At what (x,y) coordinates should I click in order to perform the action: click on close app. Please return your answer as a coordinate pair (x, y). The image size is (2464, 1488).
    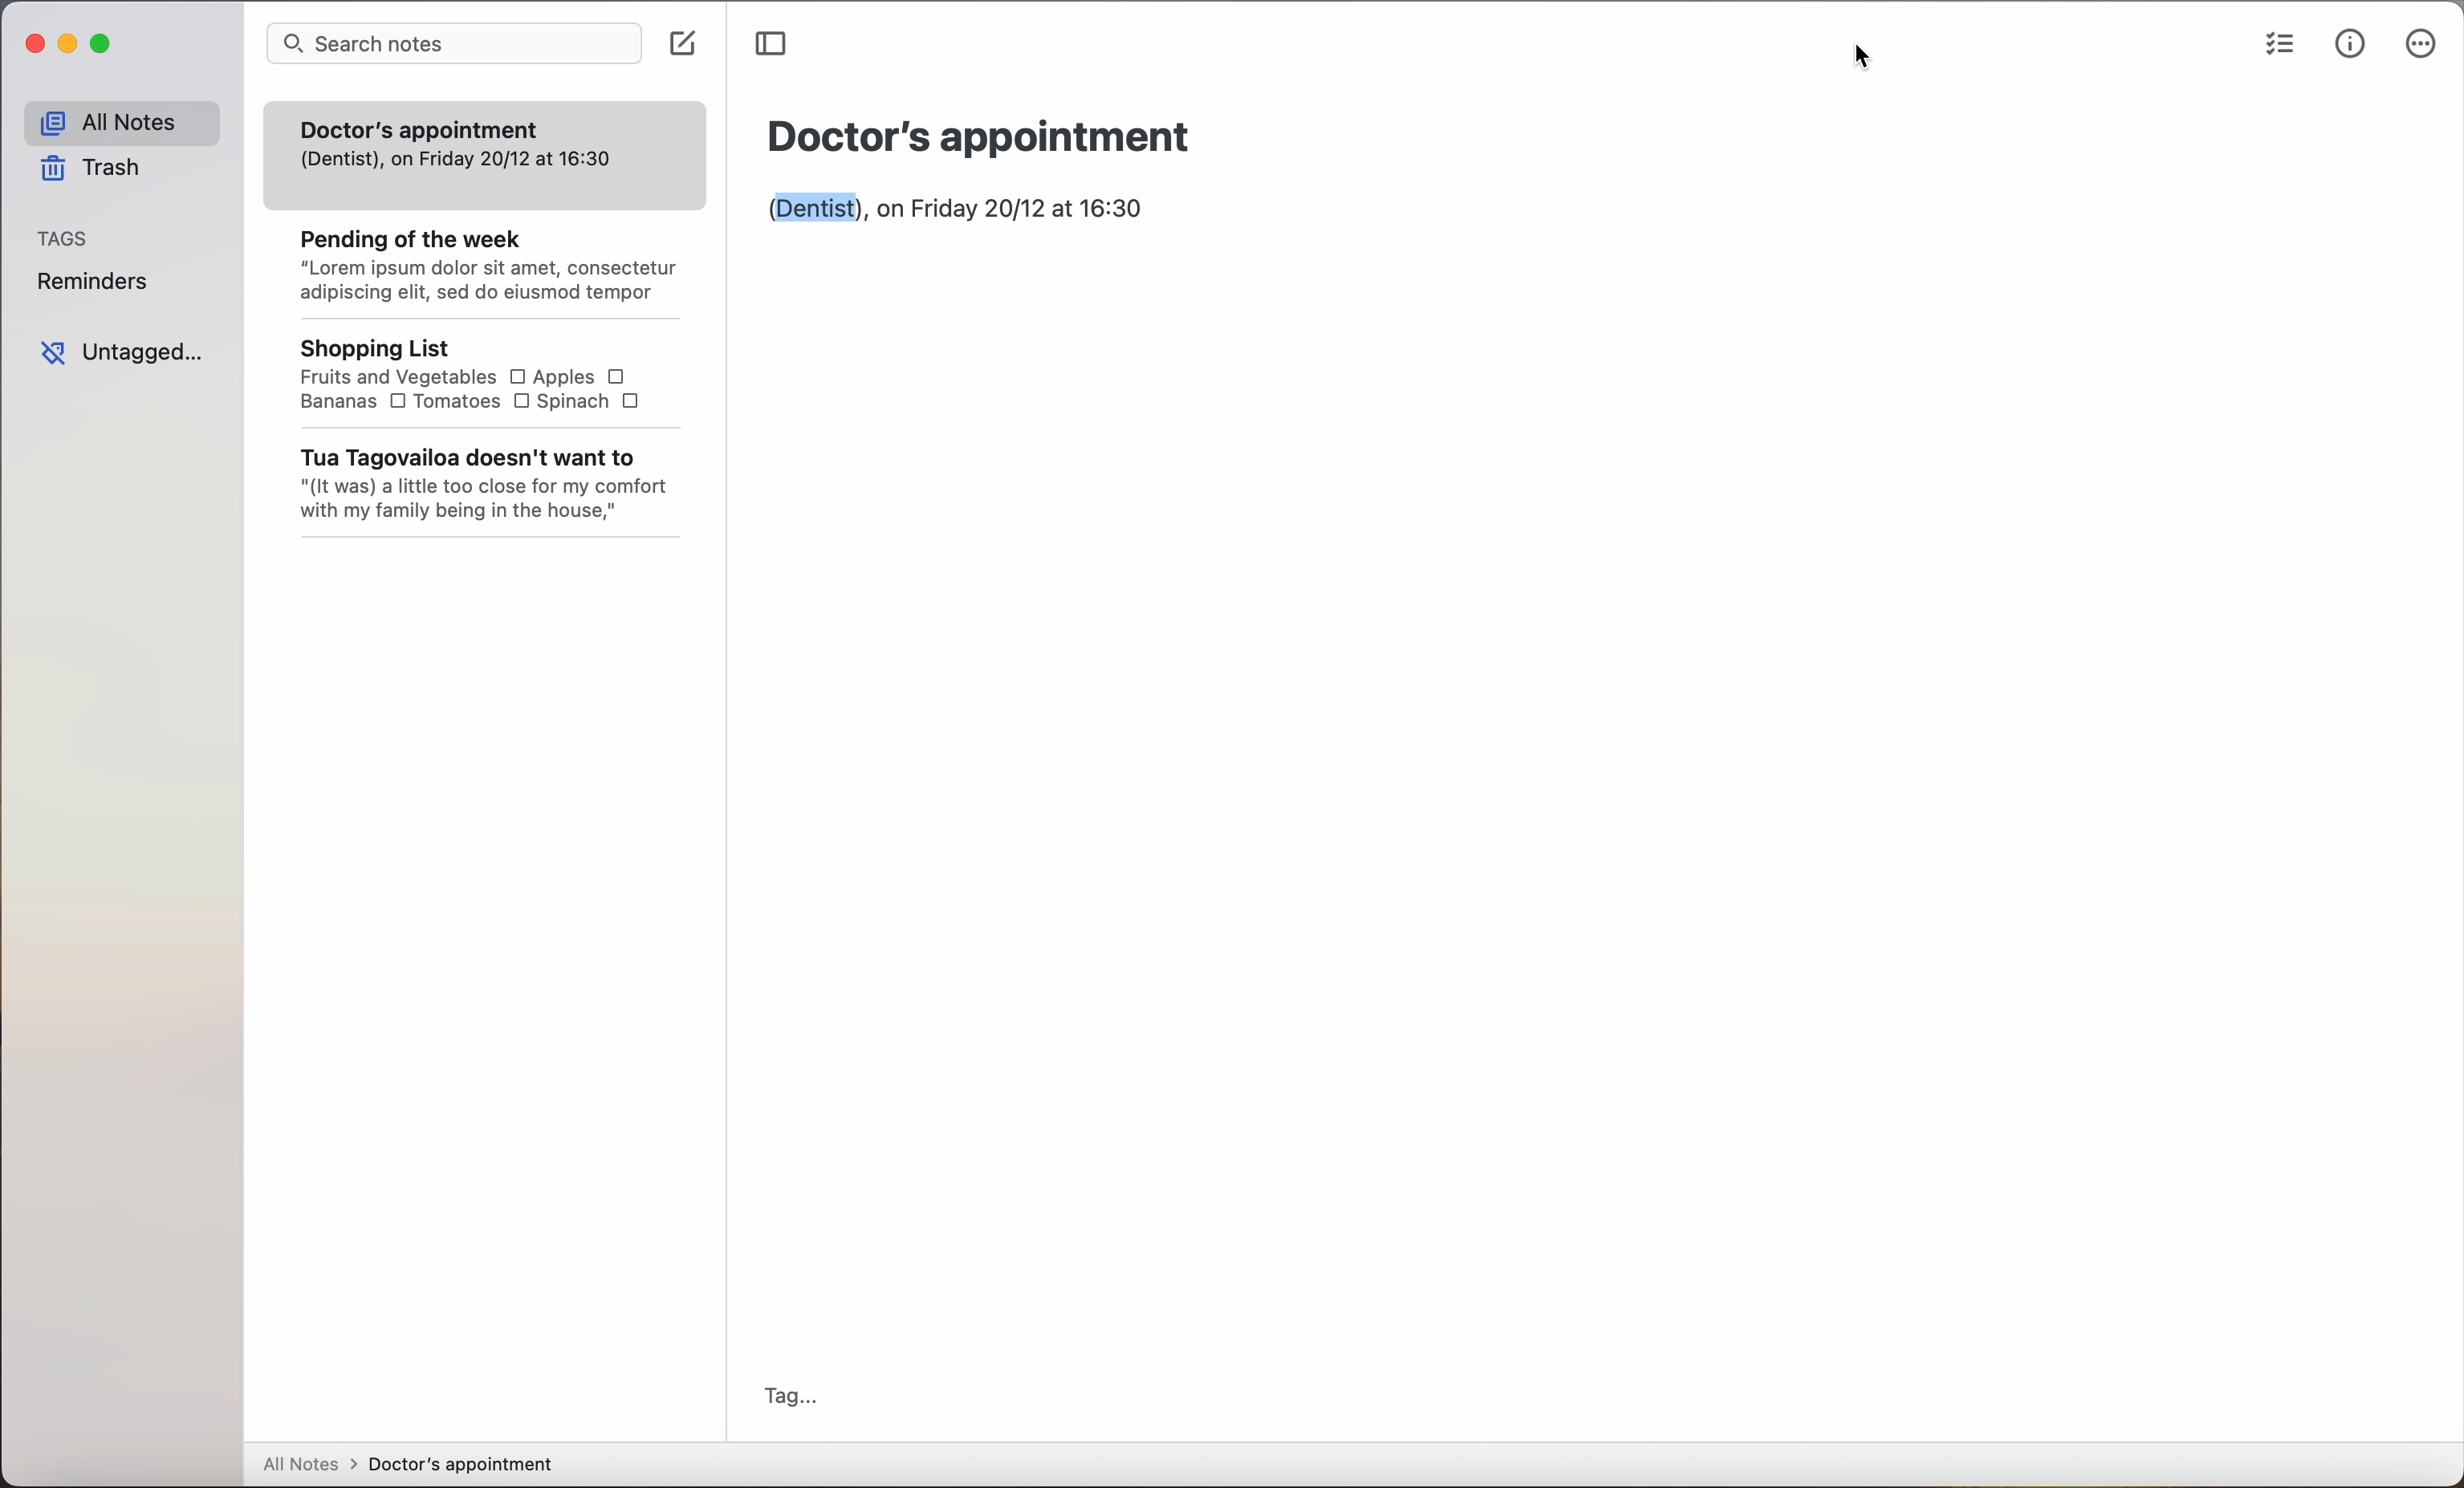
    Looking at the image, I should click on (34, 44).